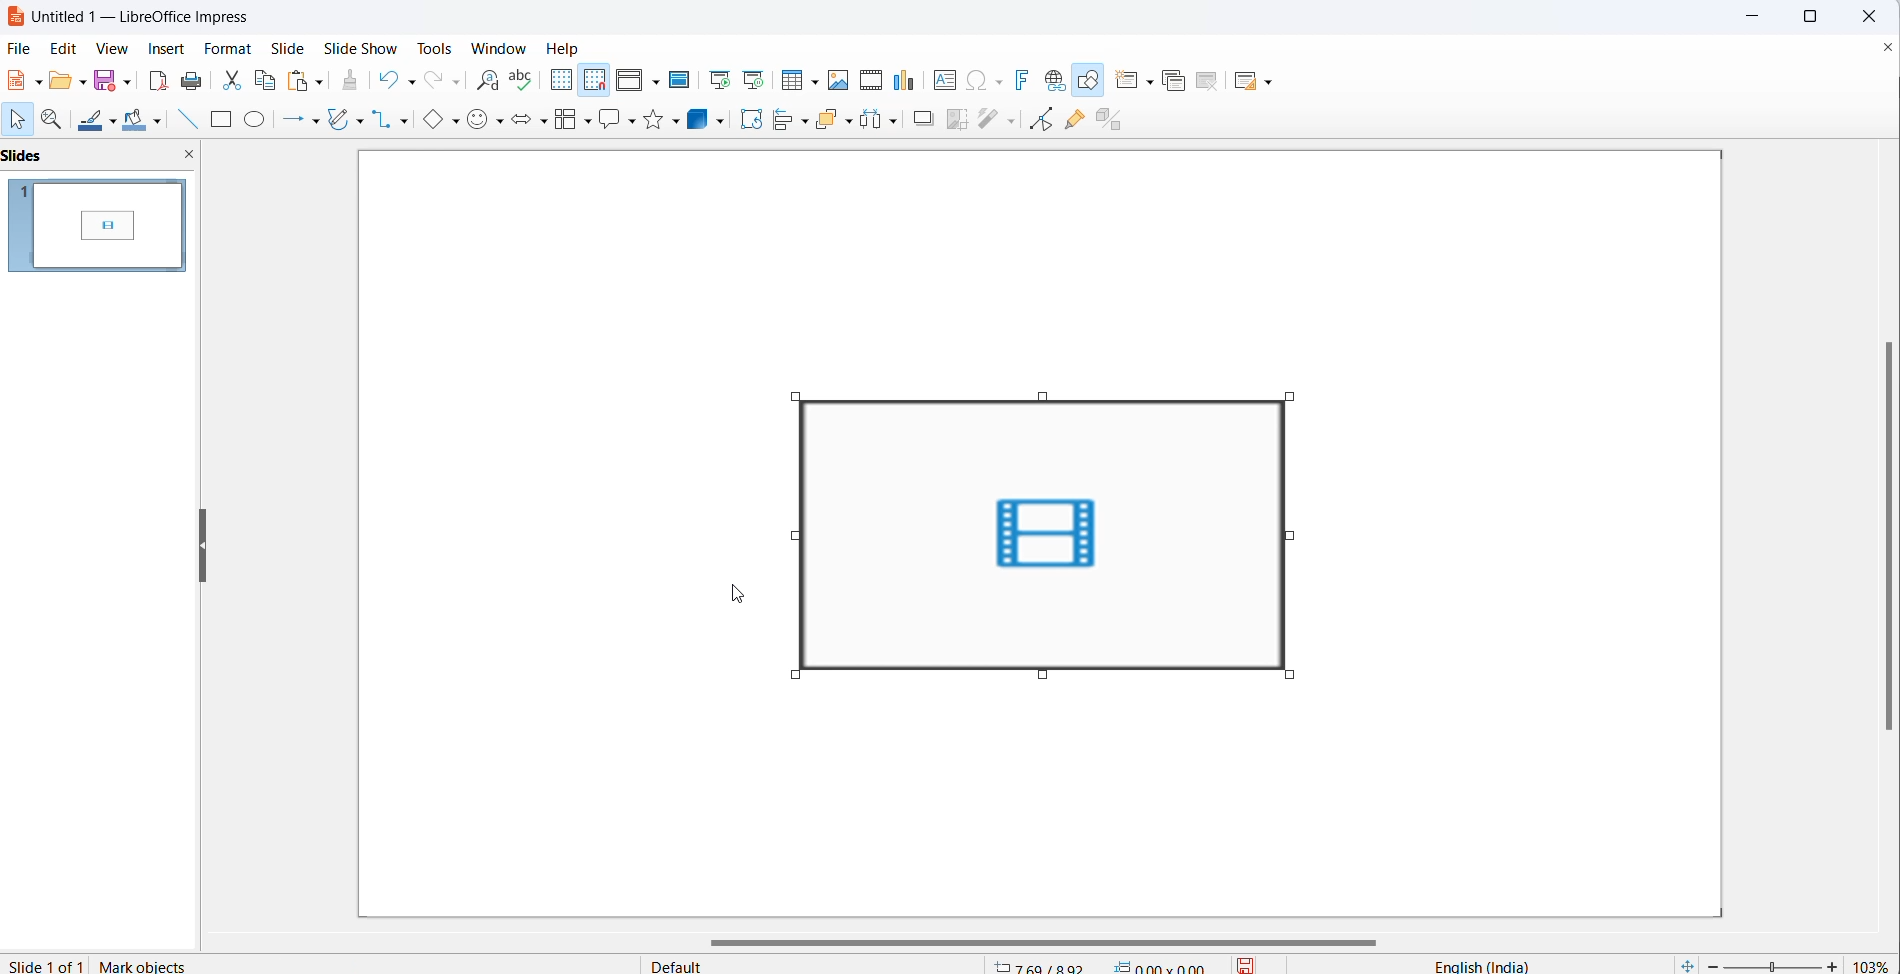  Describe the element at coordinates (22, 49) in the screenshot. I see `file` at that location.